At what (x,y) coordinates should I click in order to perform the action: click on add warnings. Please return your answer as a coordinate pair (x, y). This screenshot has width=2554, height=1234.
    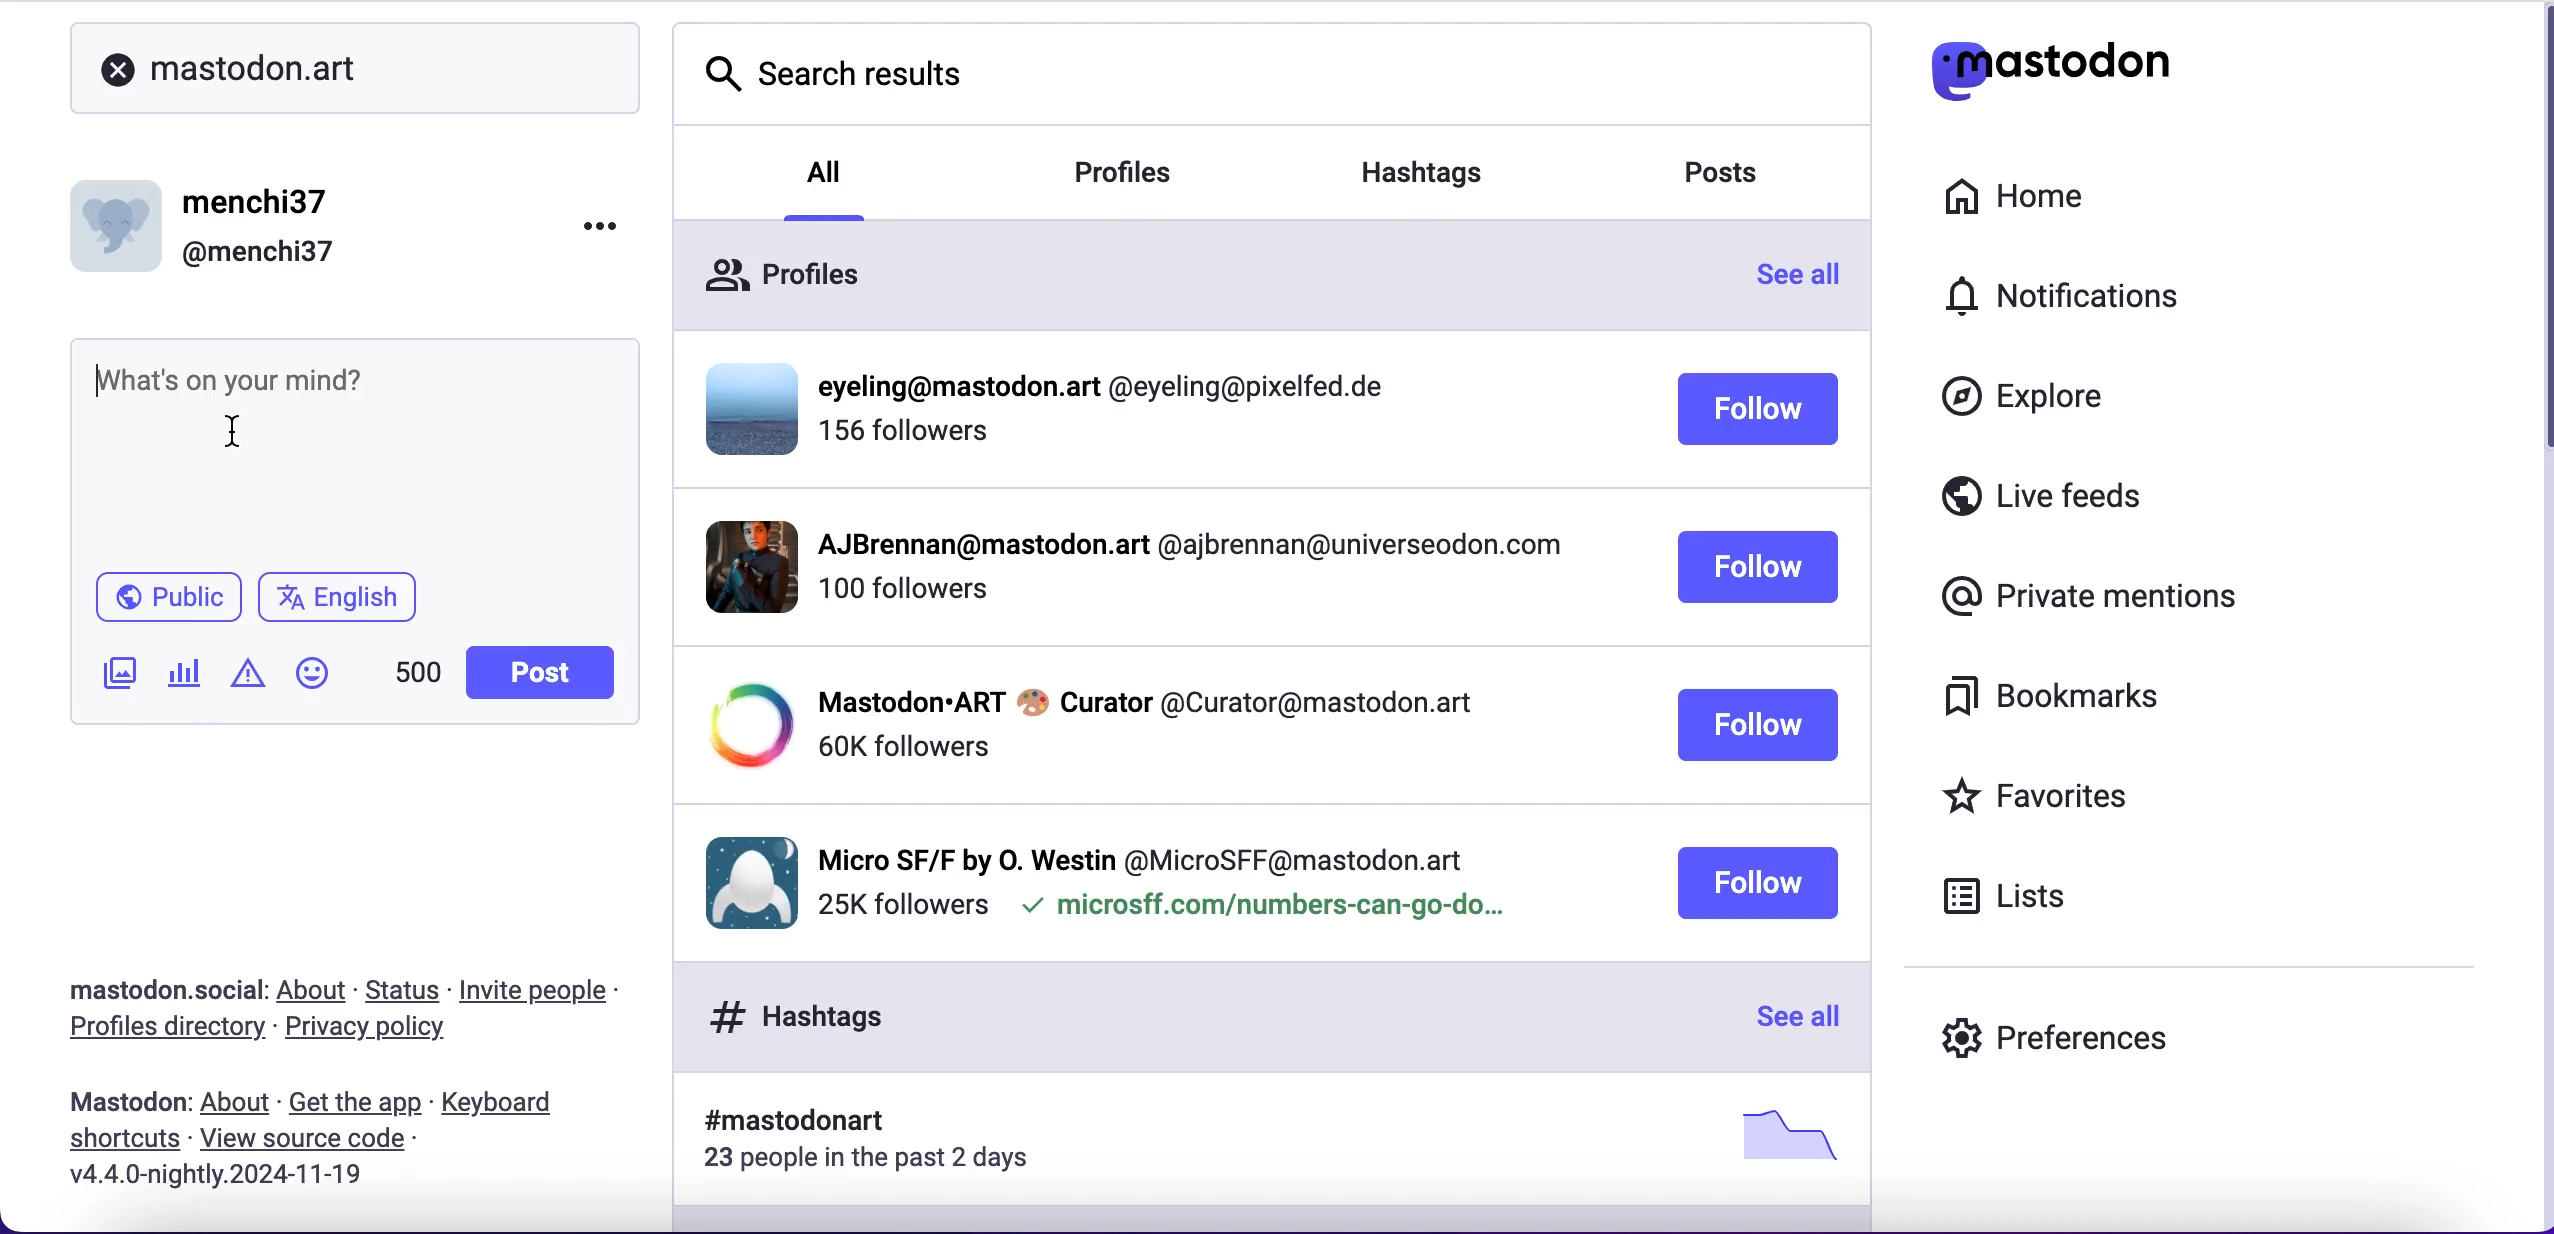
    Looking at the image, I should click on (247, 680).